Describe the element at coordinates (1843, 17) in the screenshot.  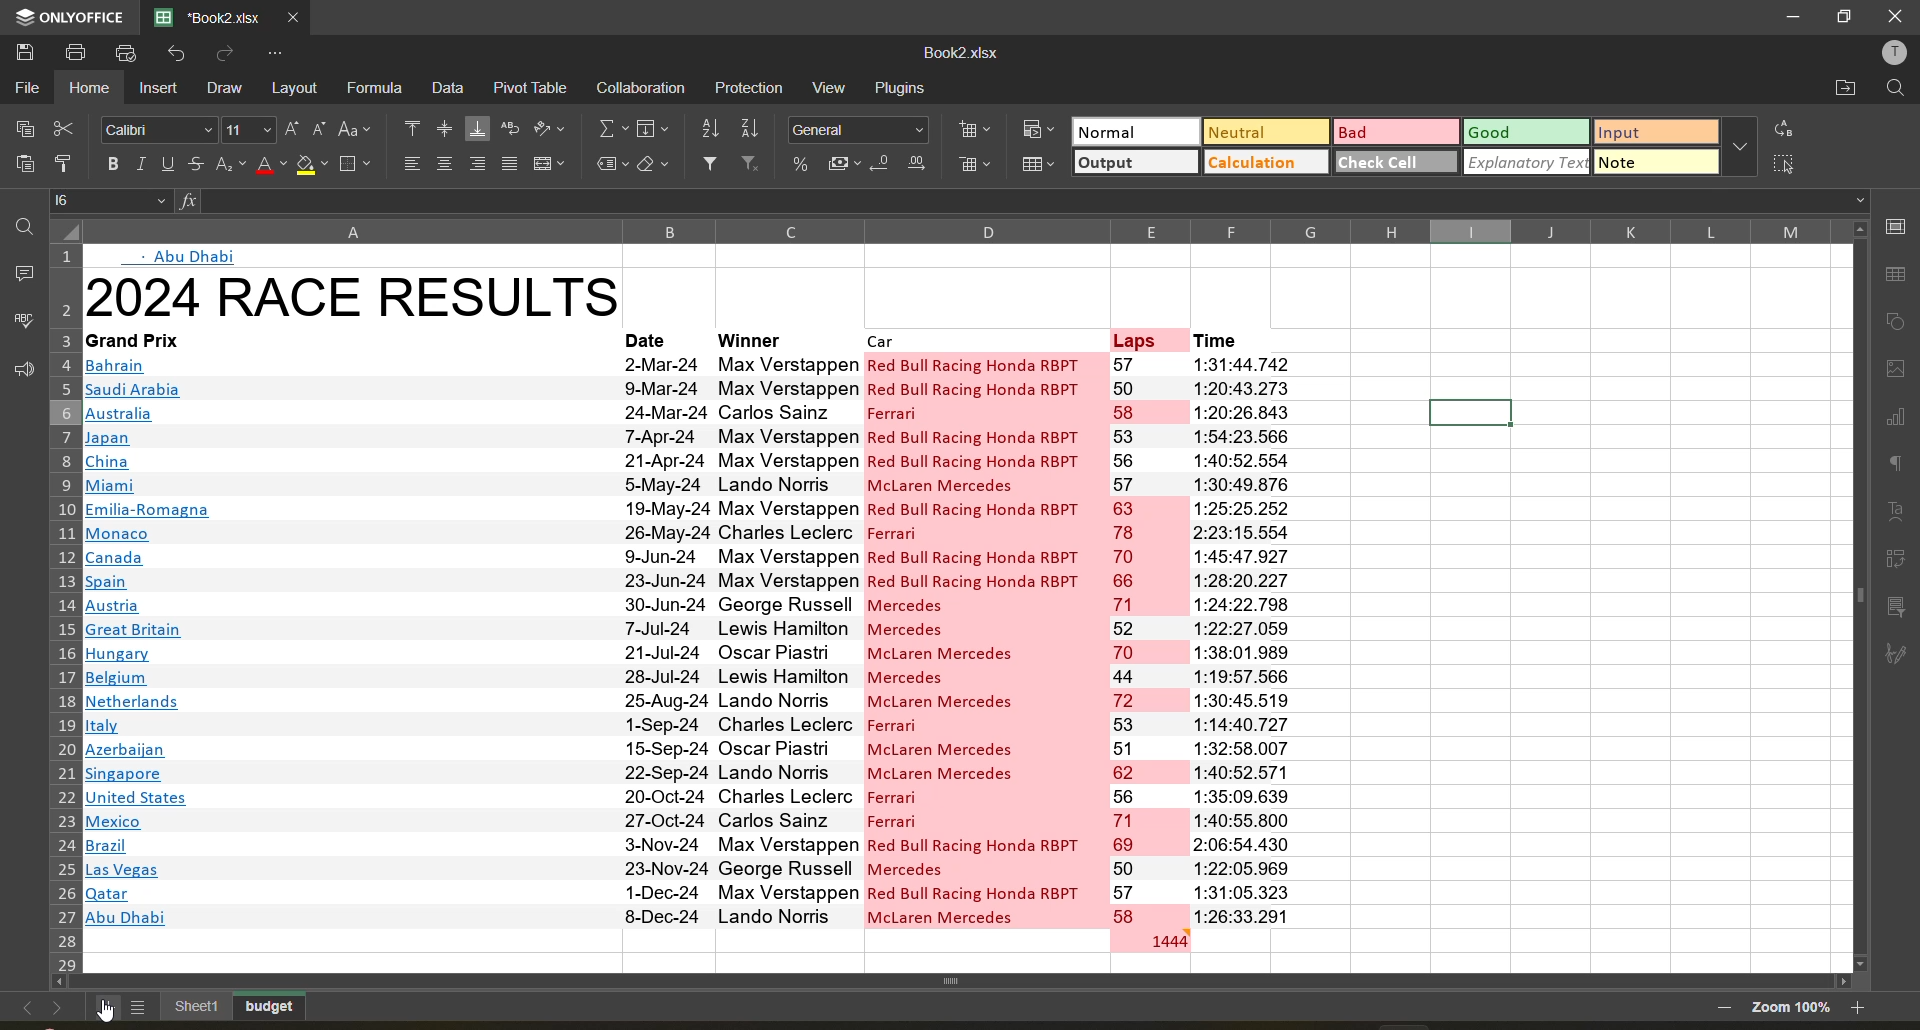
I see `maximize` at that location.